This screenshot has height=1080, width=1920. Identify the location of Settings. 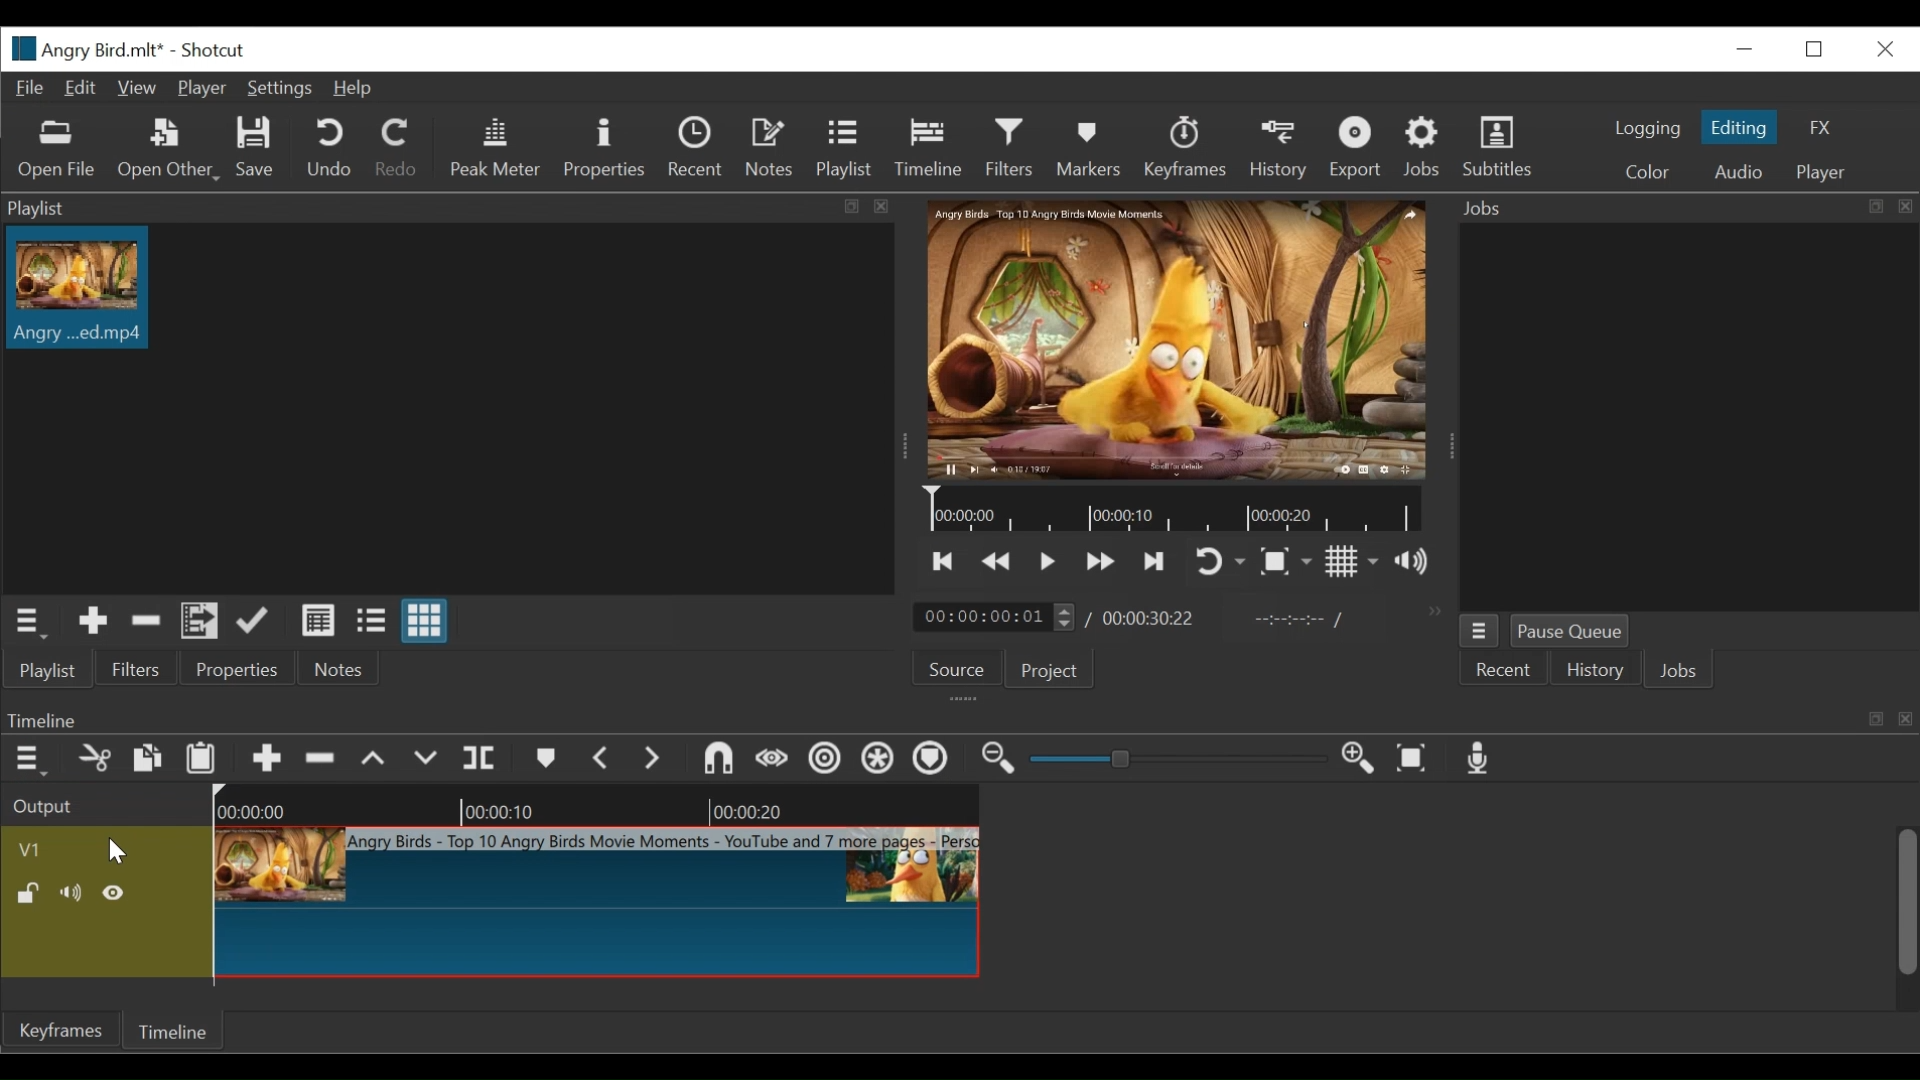
(280, 89).